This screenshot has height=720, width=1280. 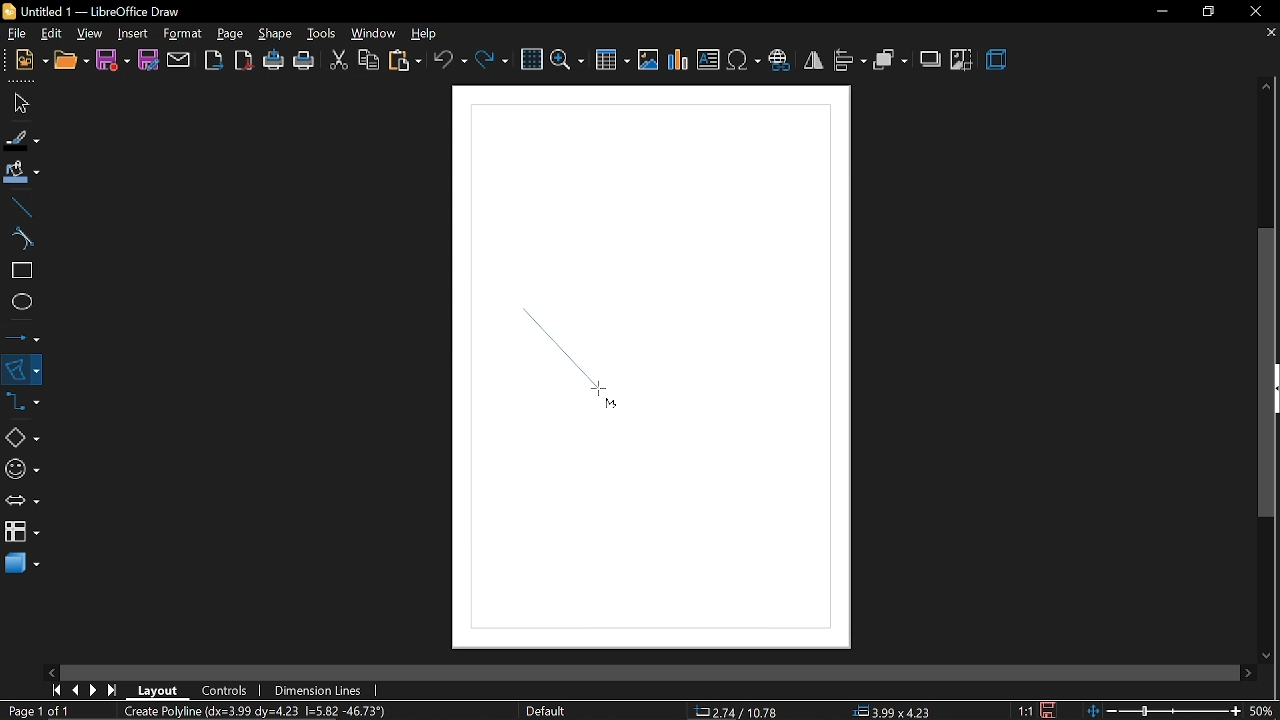 What do you see at coordinates (23, 334) in the screenshot?
I see `lines and arrows` at bounding box center [23, 334].